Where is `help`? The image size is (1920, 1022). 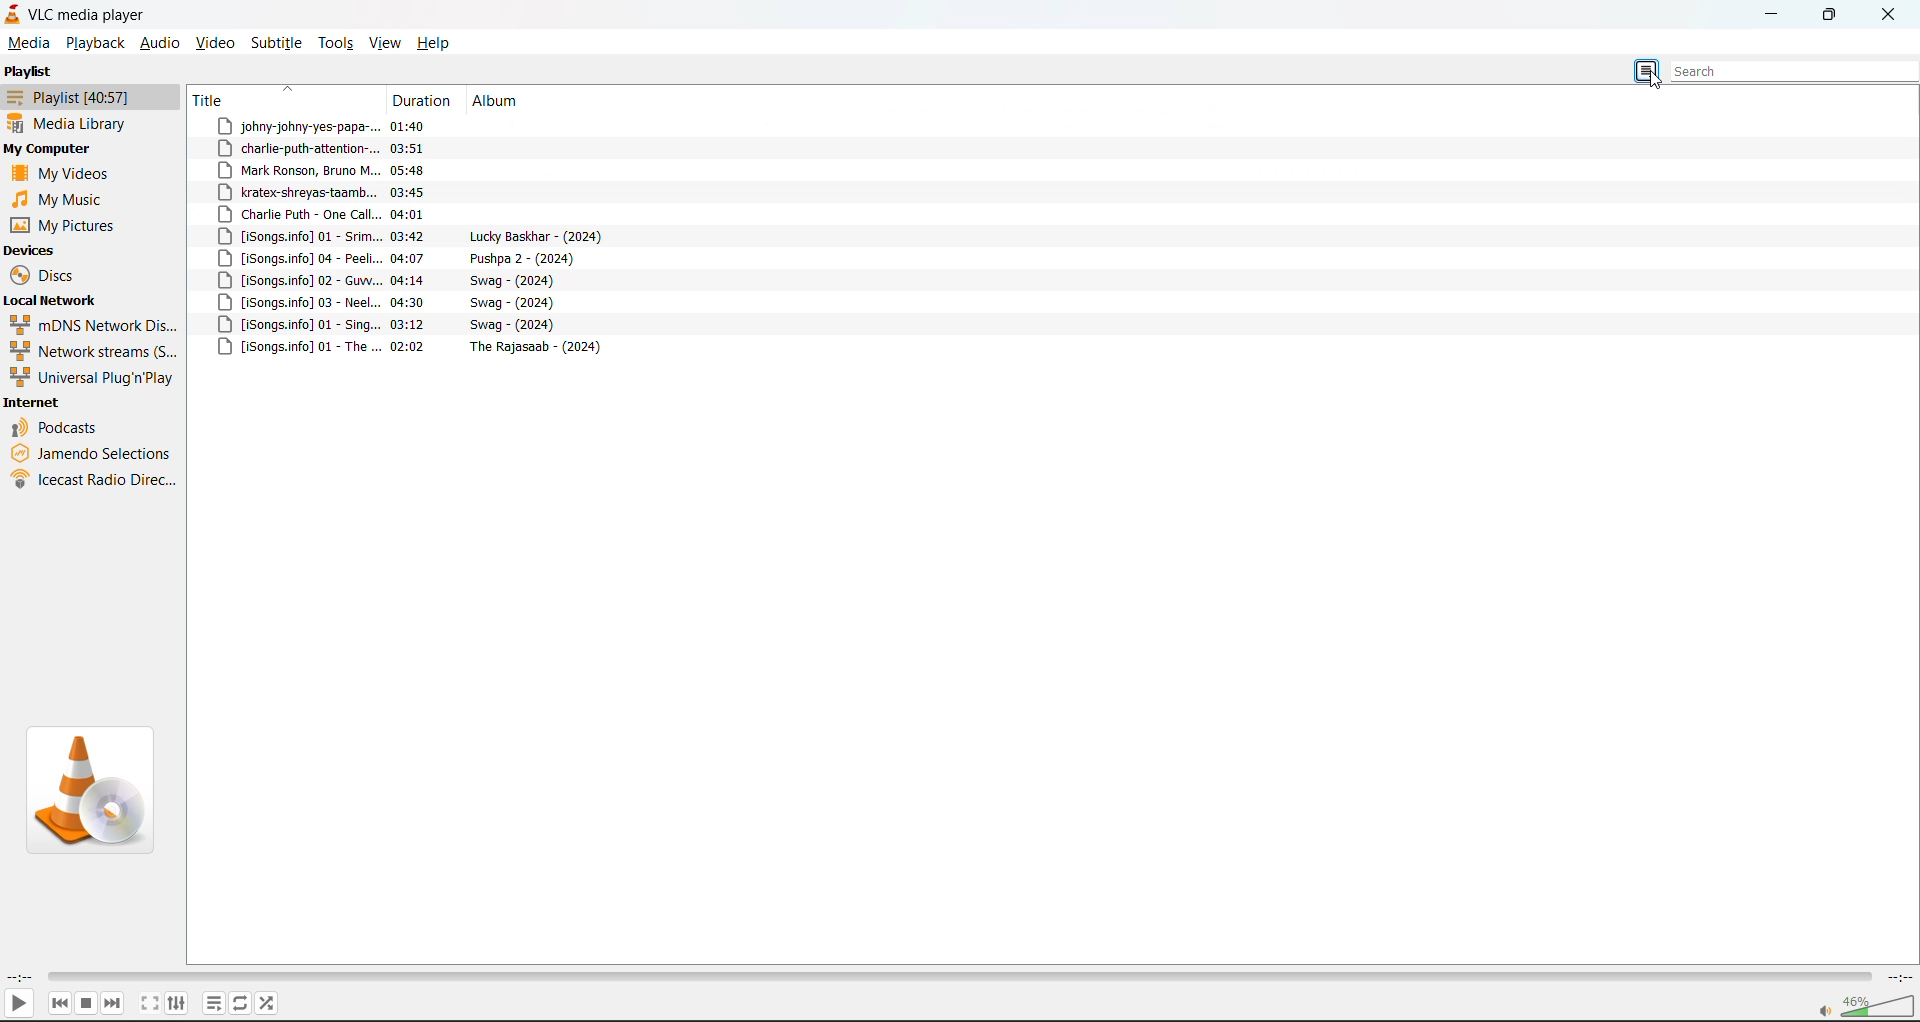
help is located at coordinates (432, 43).